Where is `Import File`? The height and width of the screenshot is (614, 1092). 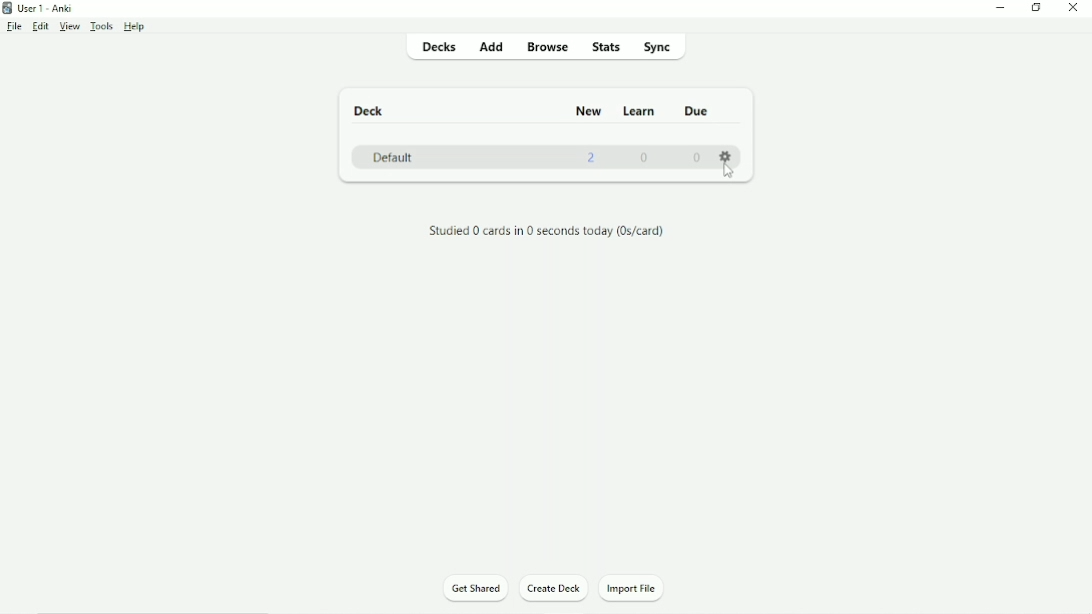 Import File is located at coordinates (631, 588).